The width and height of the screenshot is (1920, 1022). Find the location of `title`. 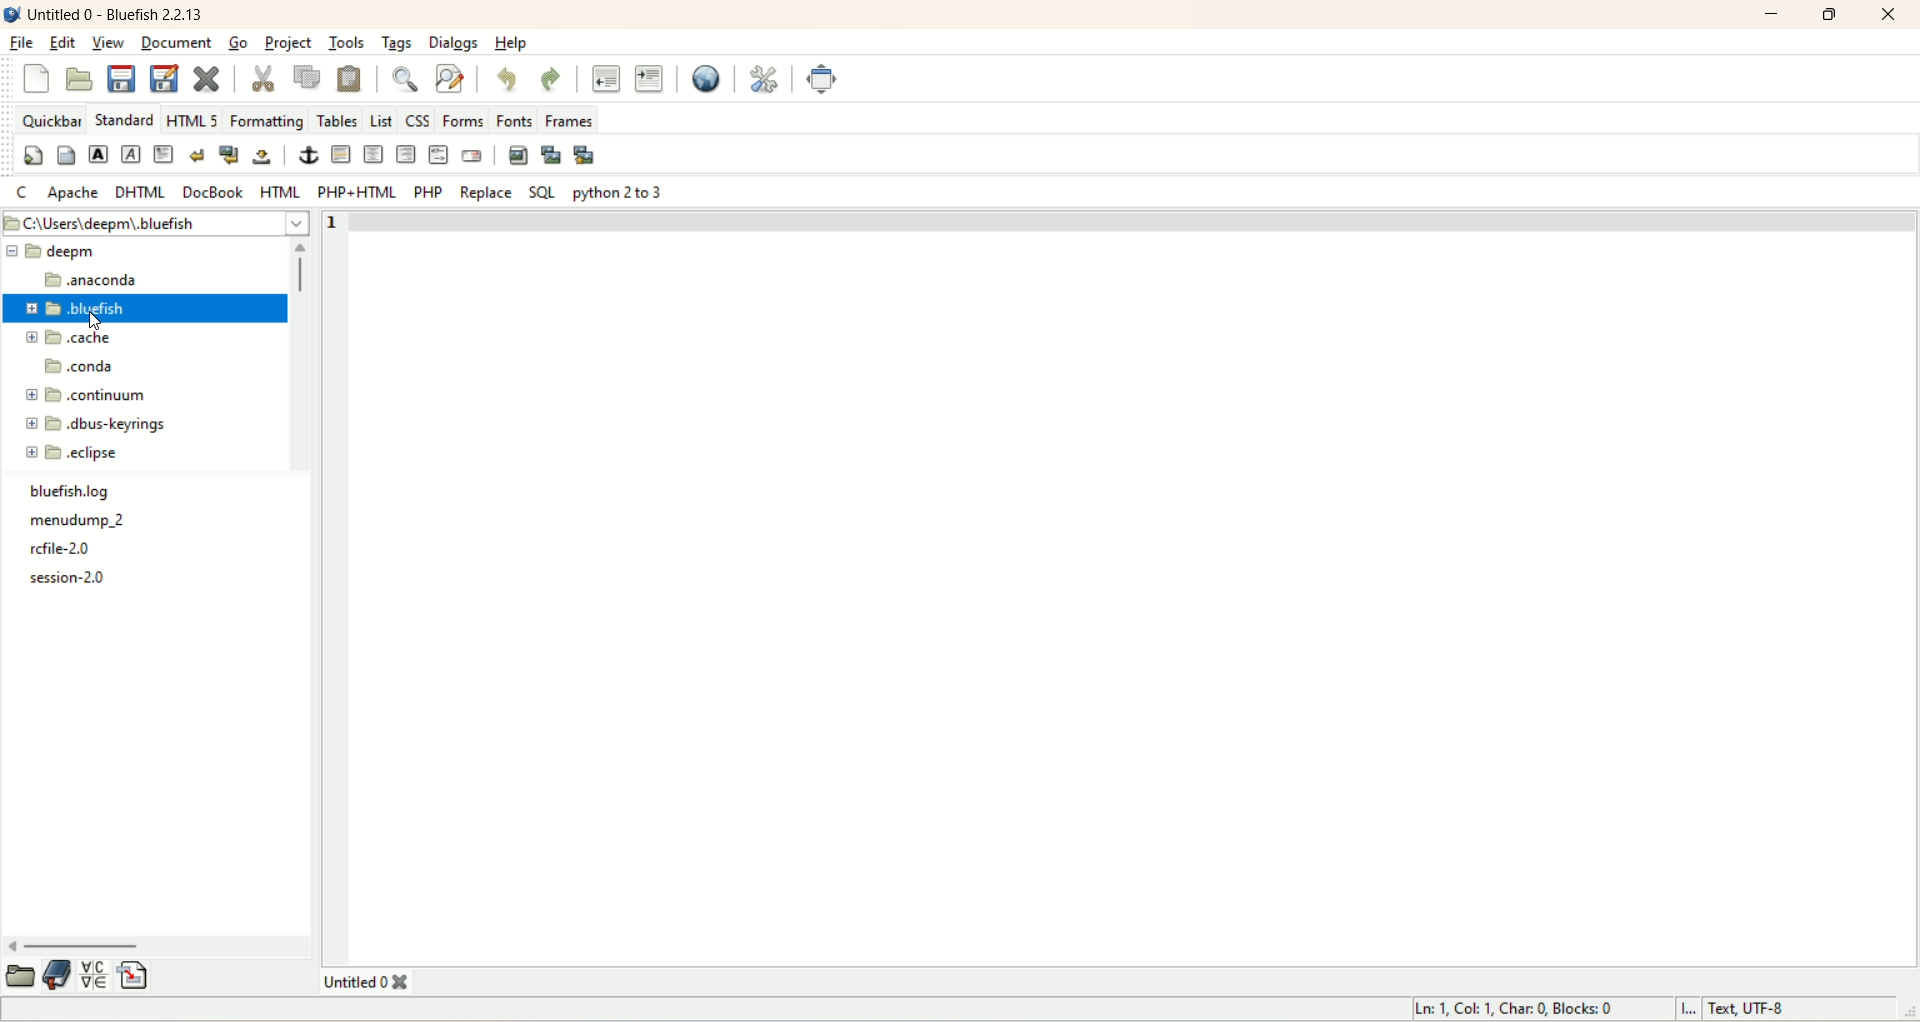

title is located at coordinates (379, 981).